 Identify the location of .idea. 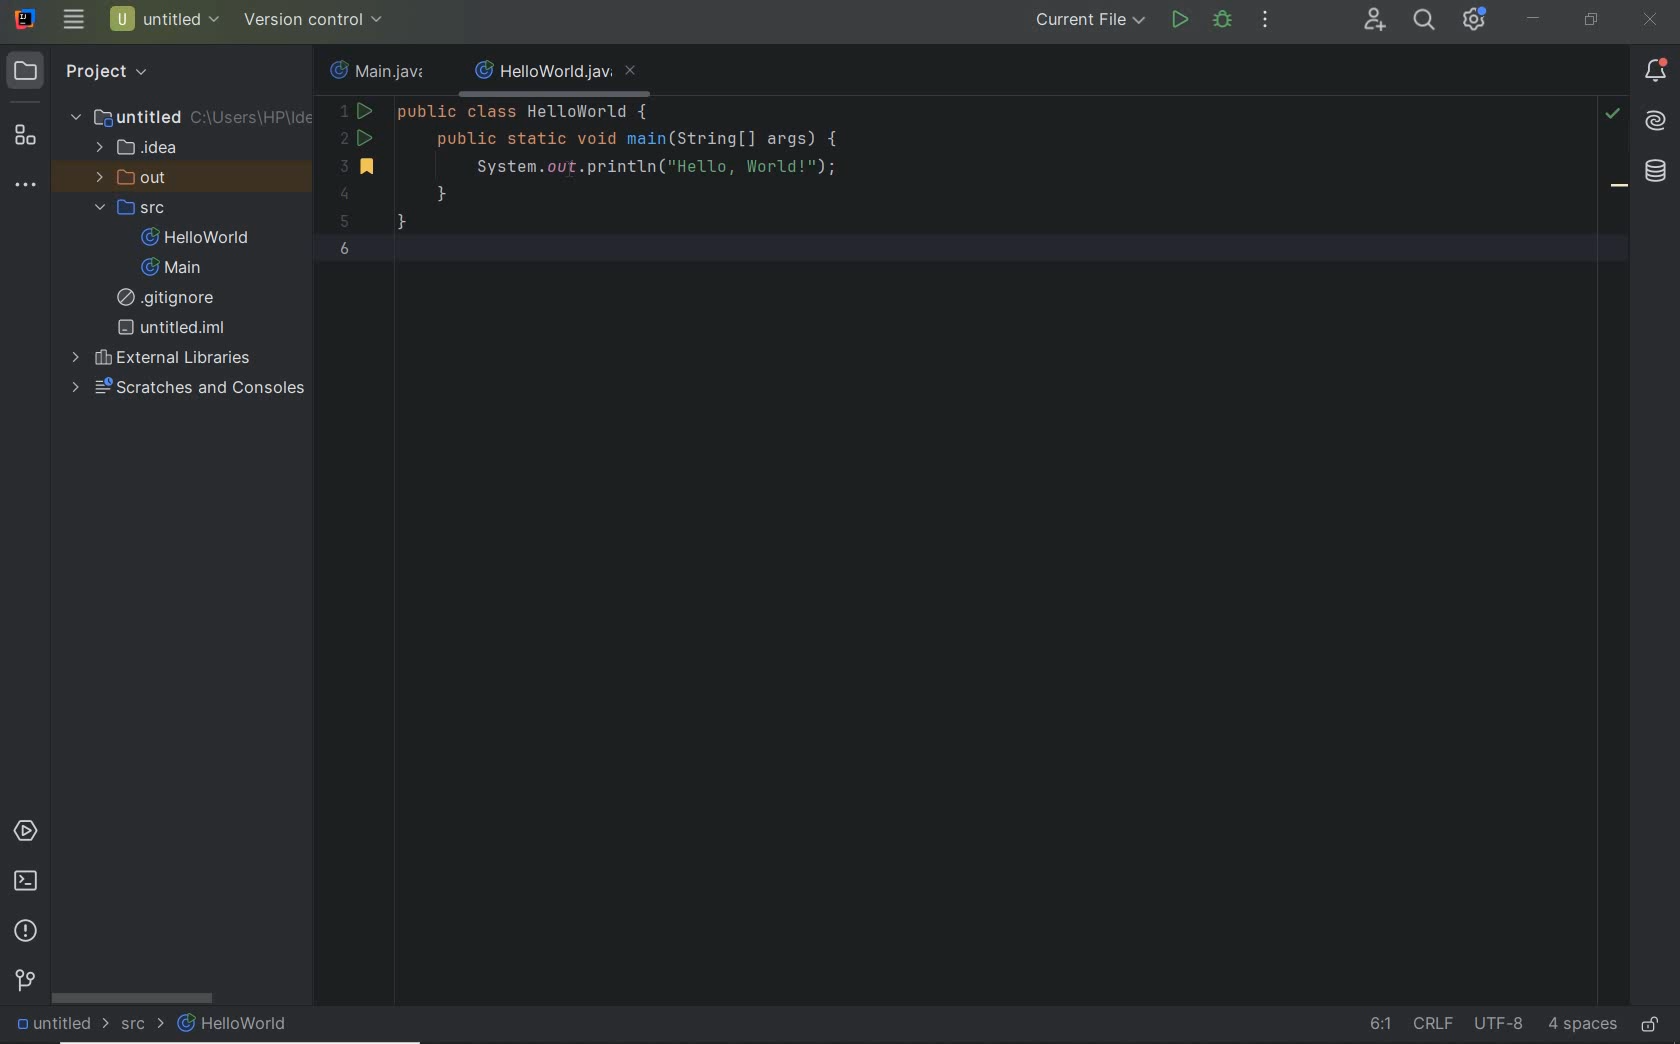
(138, 148).